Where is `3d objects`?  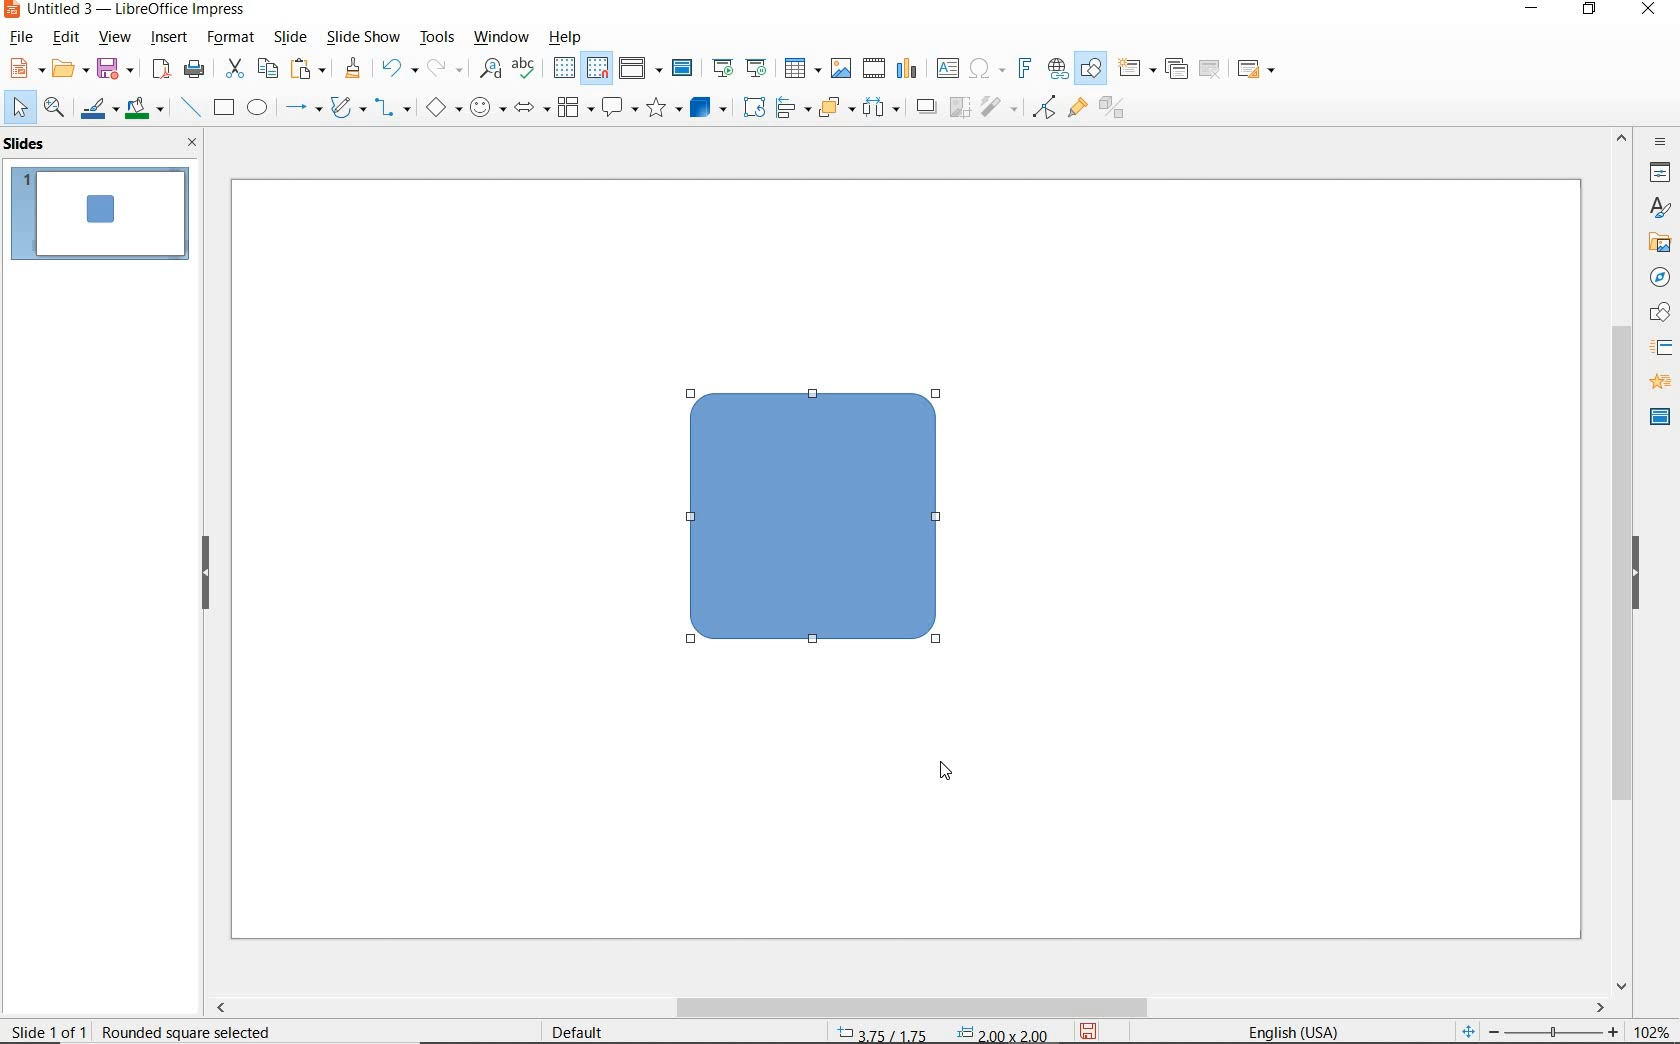 3d objects is located at coordinates (708, 106).